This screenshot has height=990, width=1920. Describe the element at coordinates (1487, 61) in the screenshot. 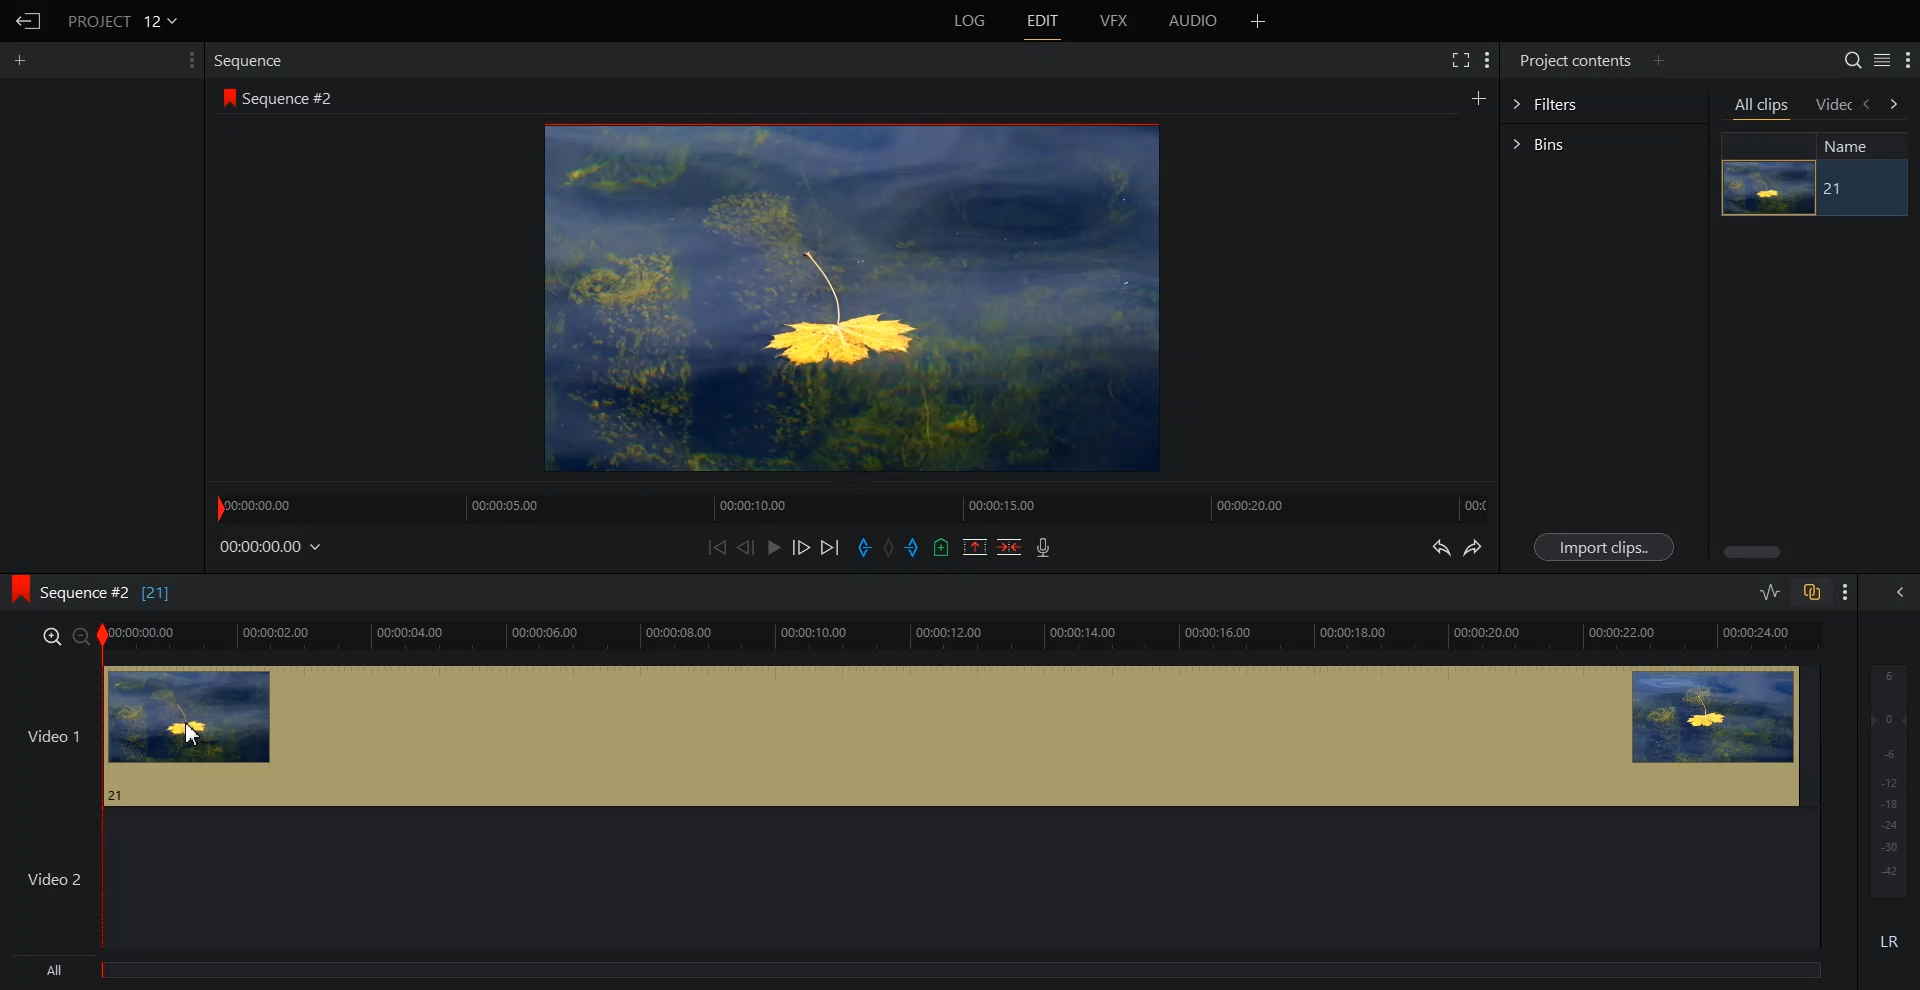

I see `Show Setting Menu` at that location.